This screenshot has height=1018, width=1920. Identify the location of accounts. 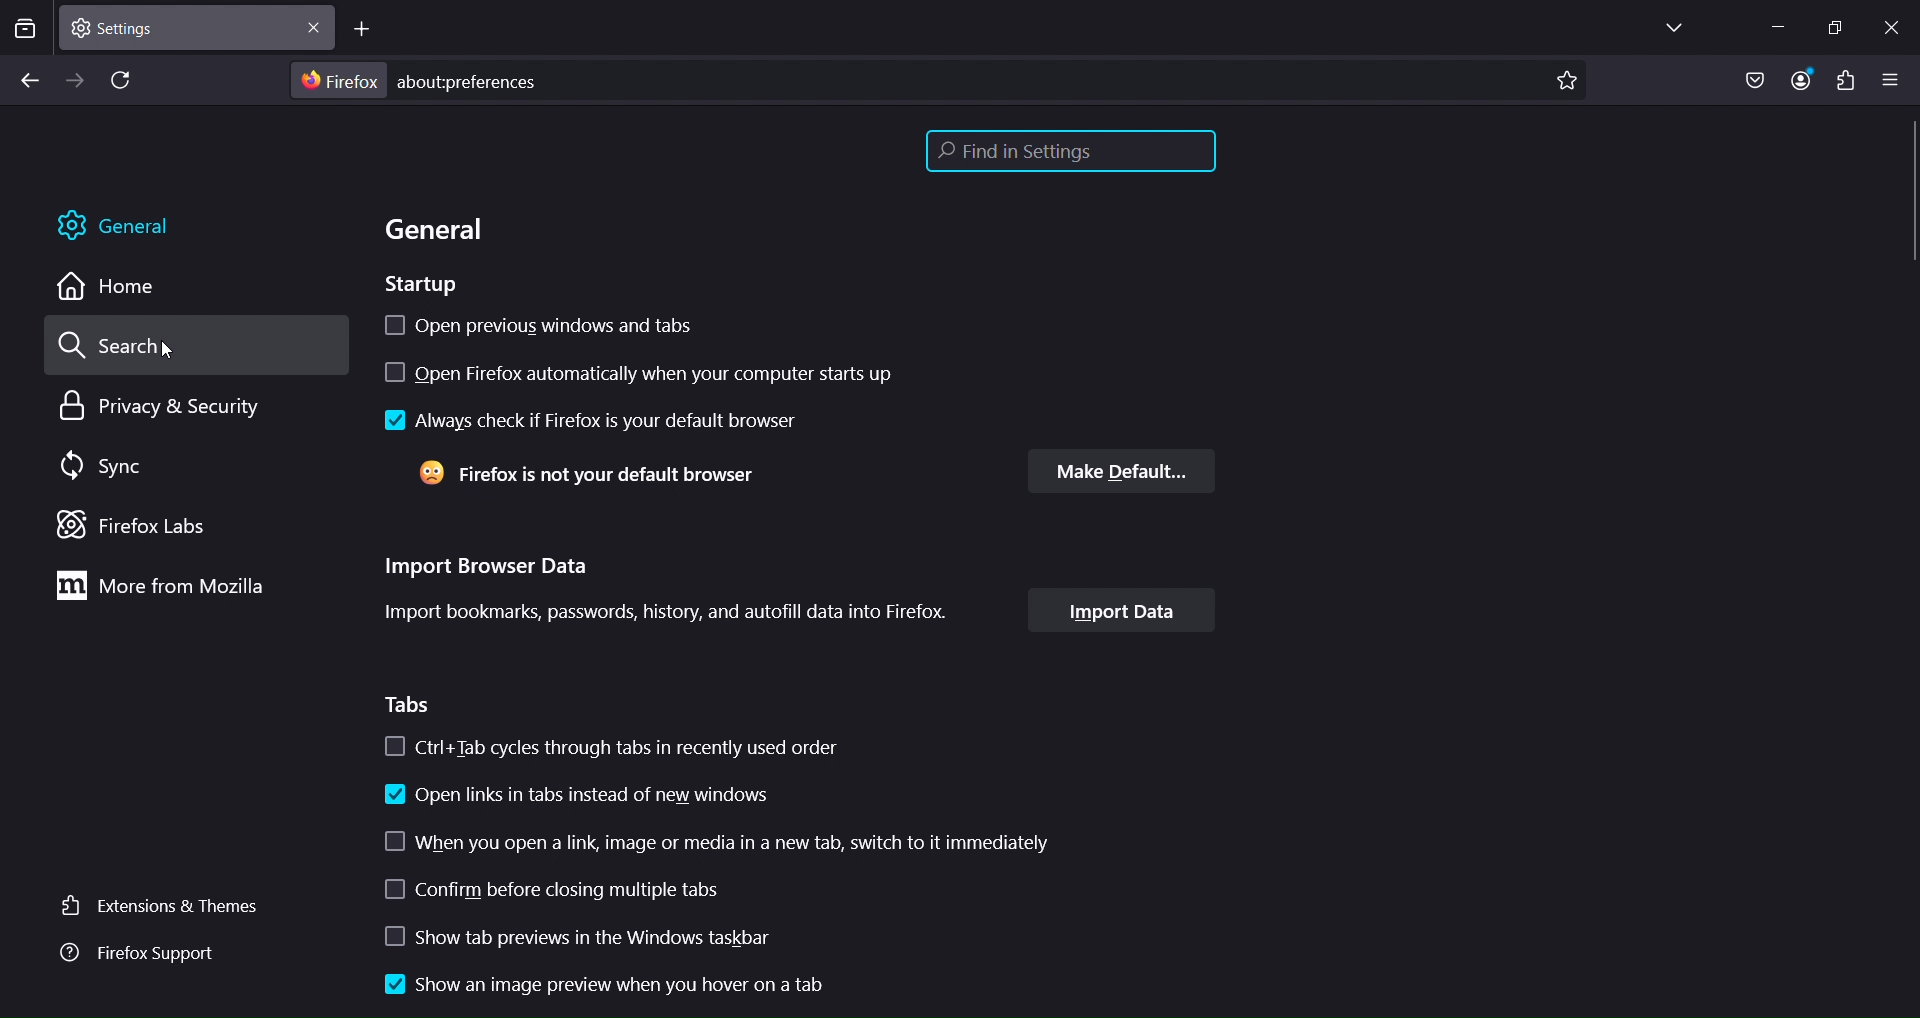
(1806, 81).